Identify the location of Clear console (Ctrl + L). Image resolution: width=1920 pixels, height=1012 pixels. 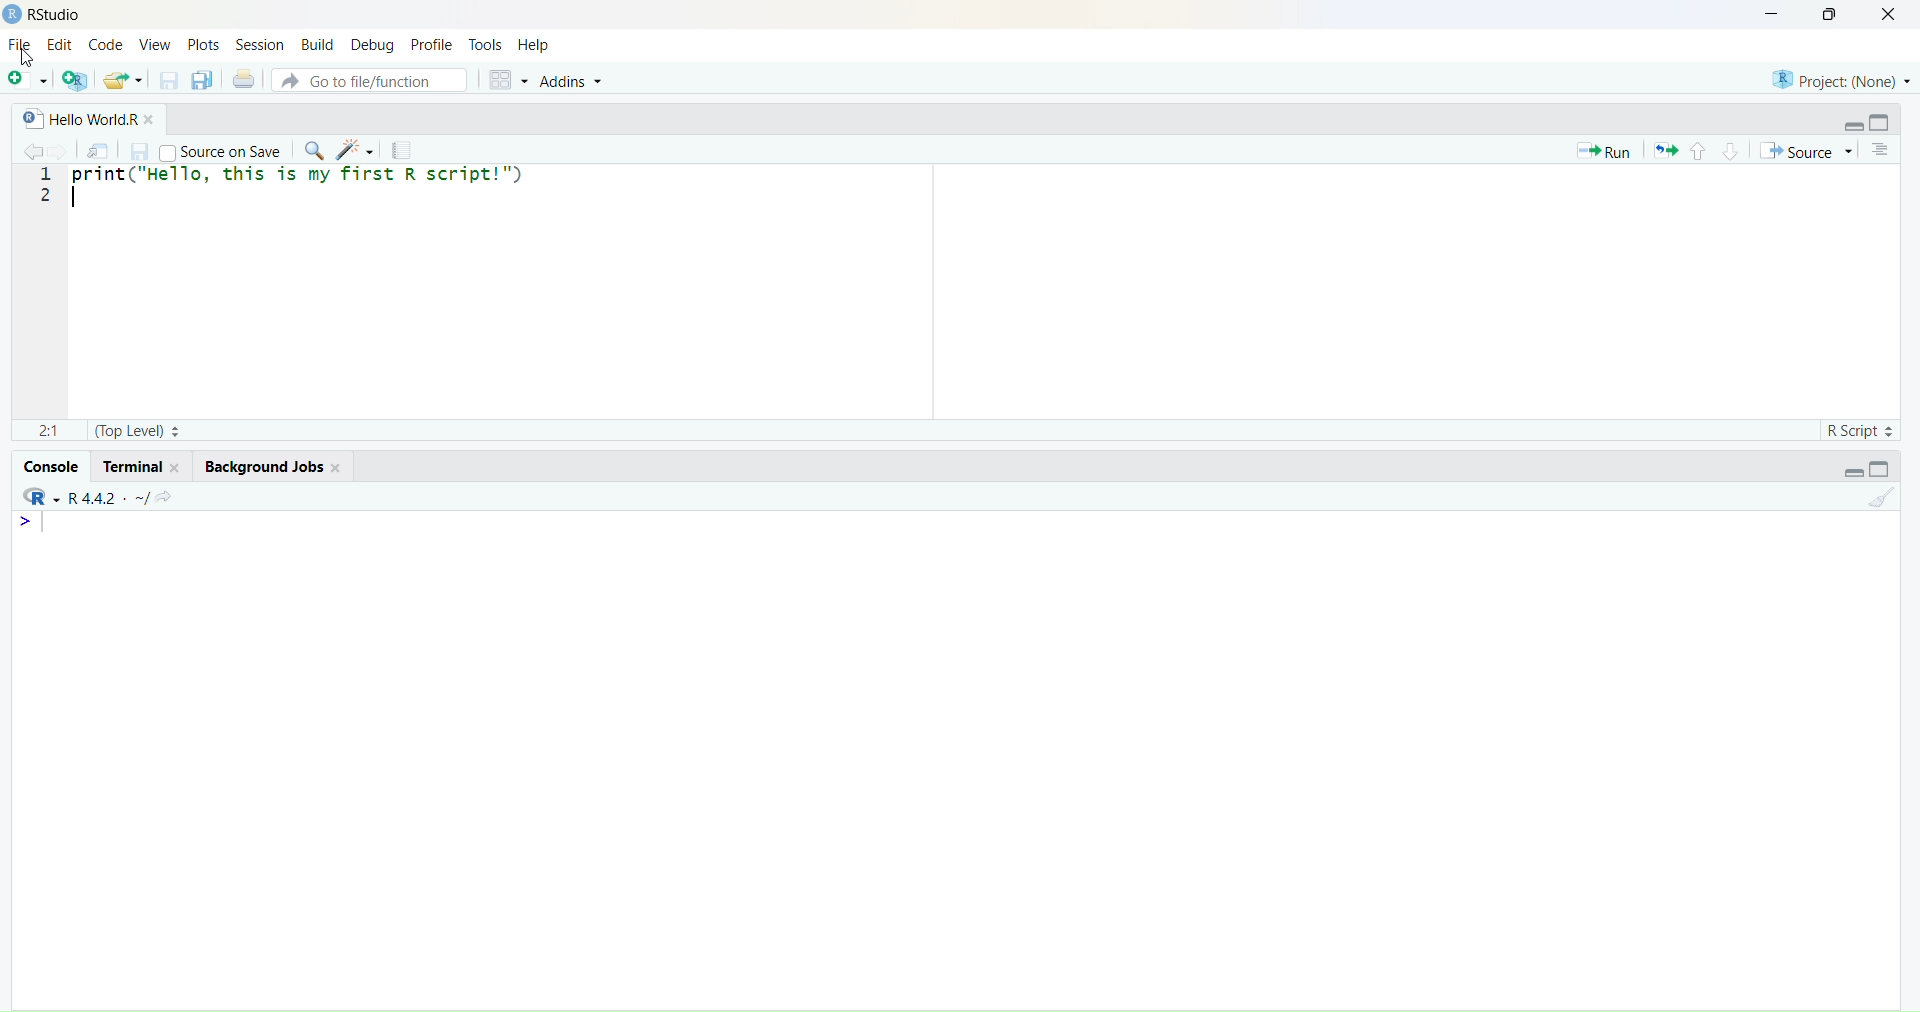
(1875, 503).